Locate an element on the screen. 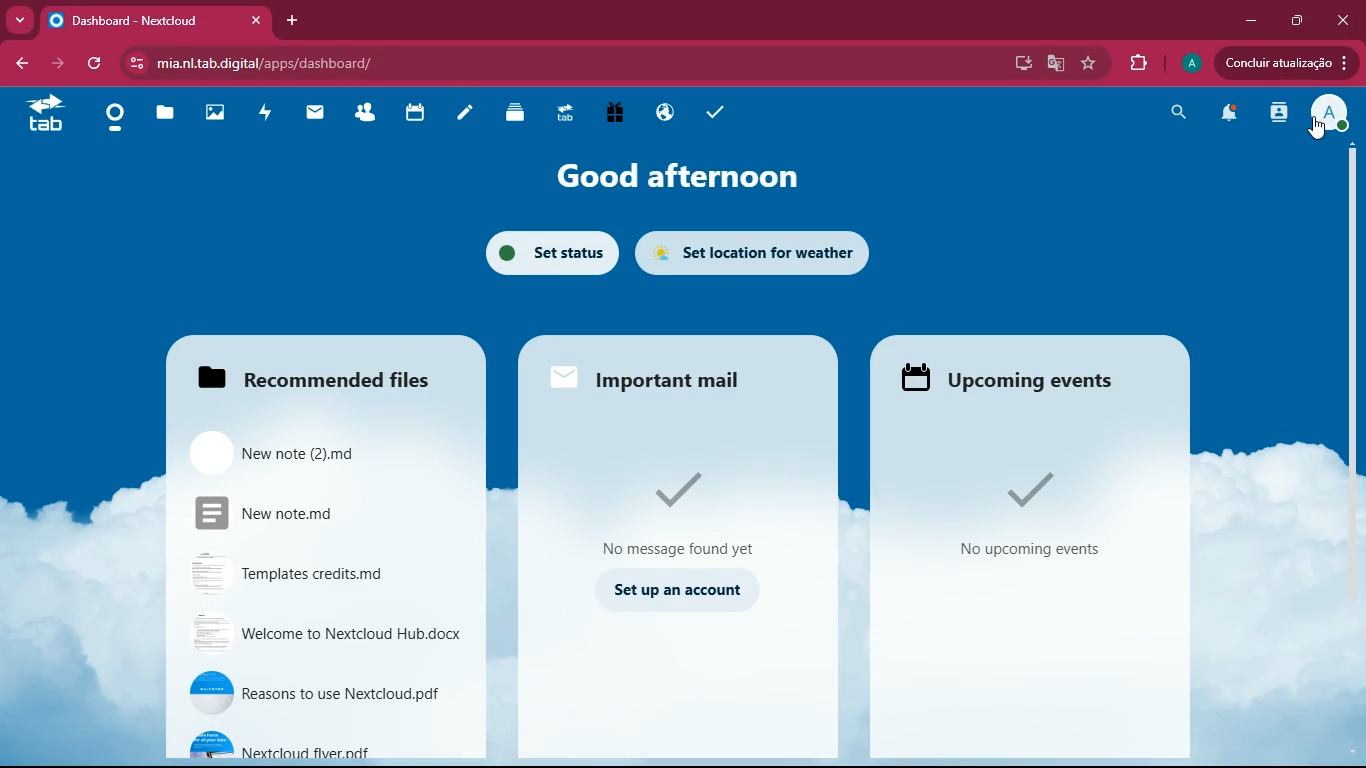  Recommended files is located at coordinates (314, 372).